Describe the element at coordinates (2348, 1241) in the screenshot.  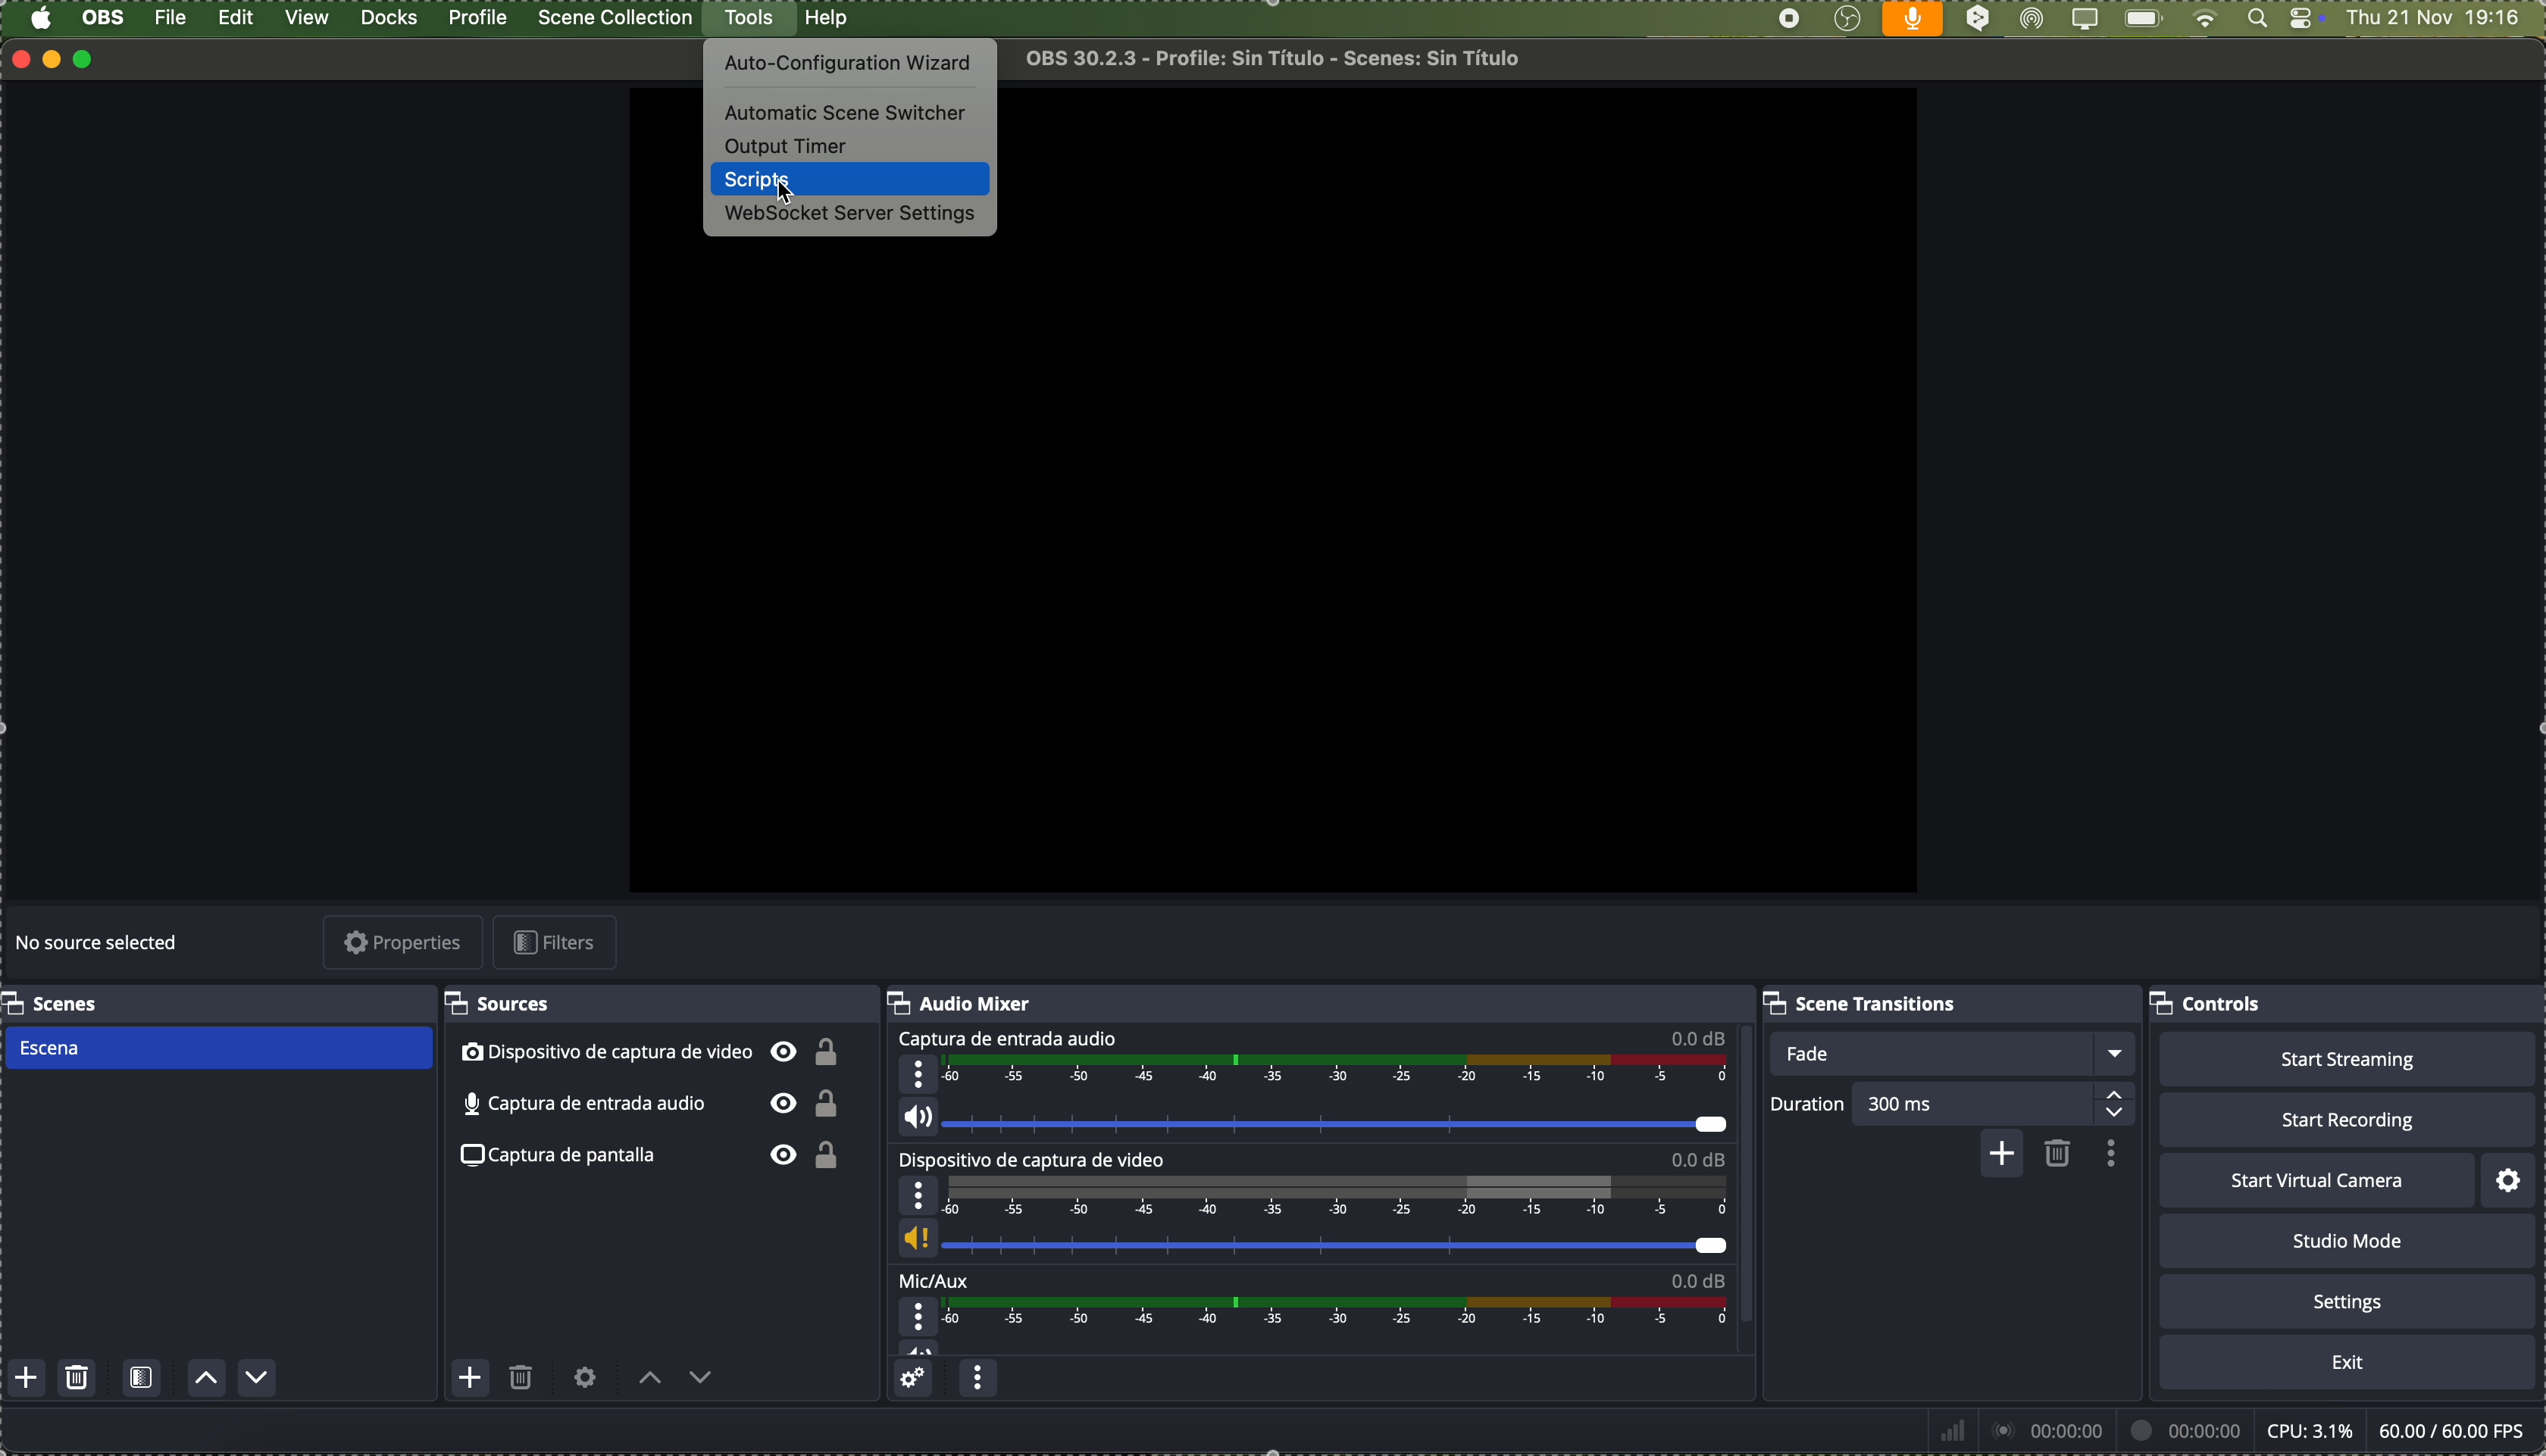
I see `studio mode` at that location.